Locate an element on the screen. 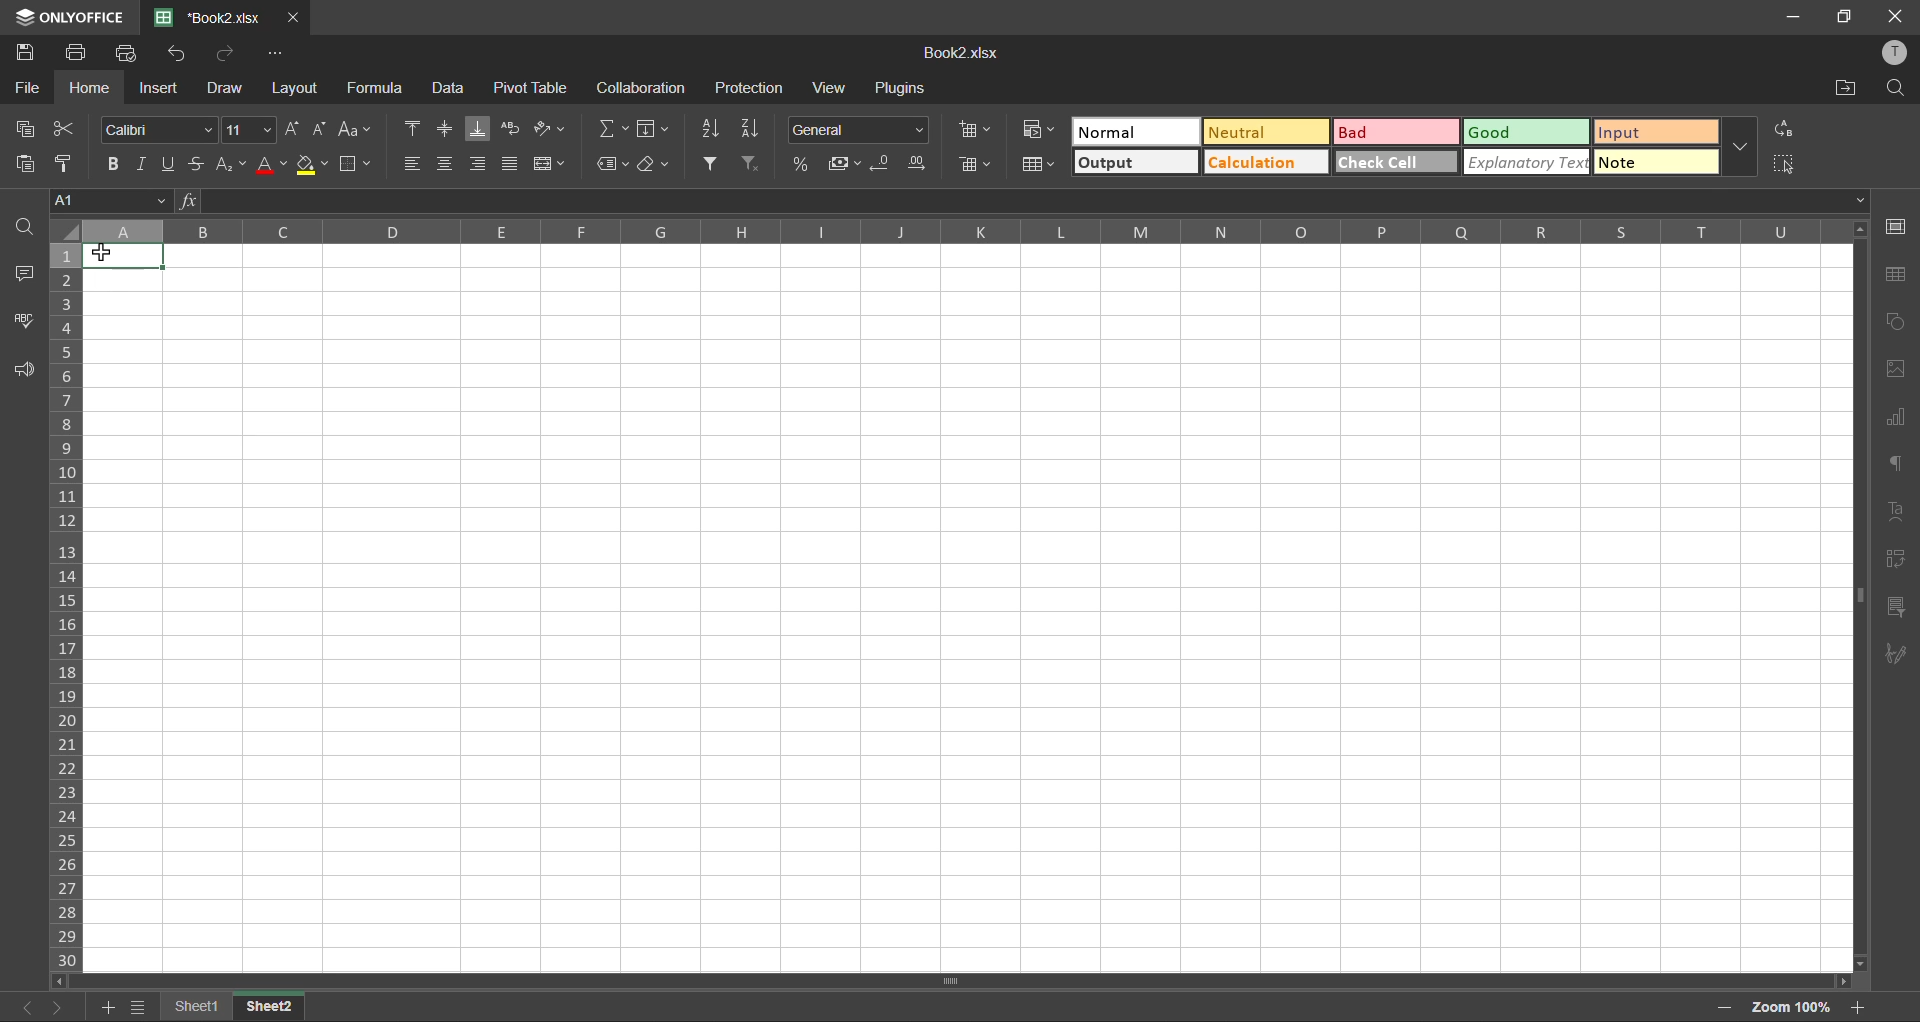 This screenshot has height=1022, width=1920. protection is located at coordinates (750, 88).